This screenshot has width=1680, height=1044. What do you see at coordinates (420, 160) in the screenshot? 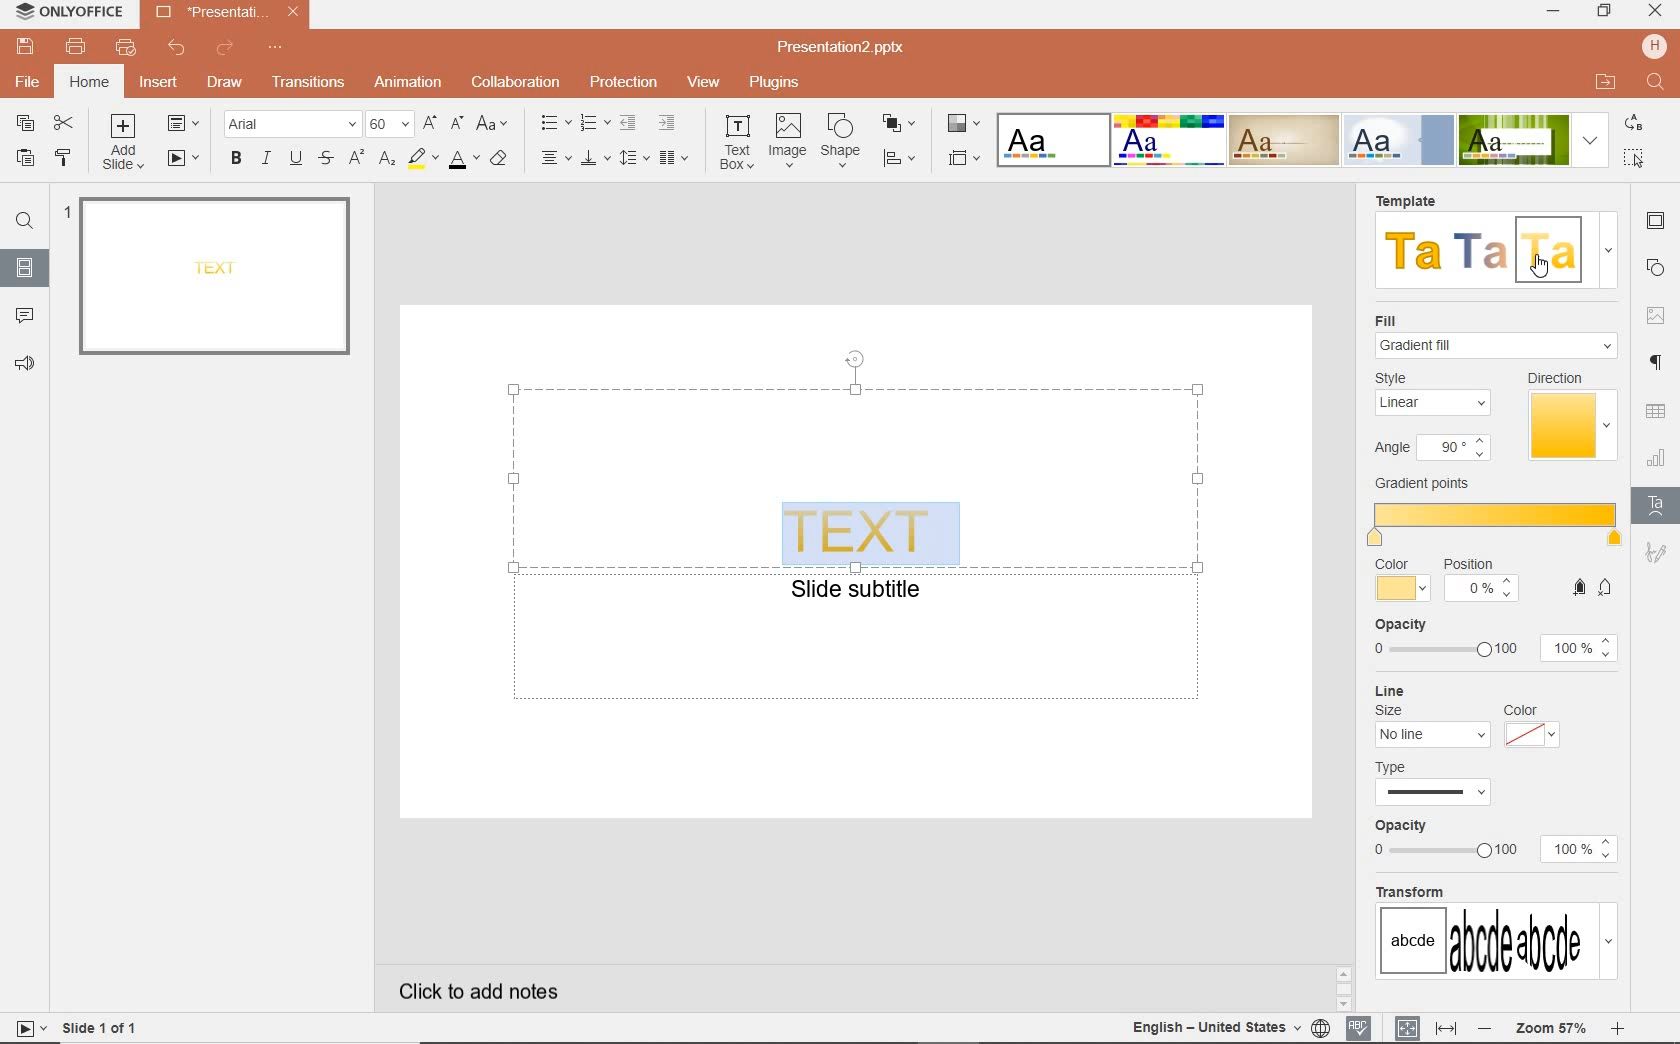
I see `HIGHLIGHT COLOR` at bounding box center [420, 160].